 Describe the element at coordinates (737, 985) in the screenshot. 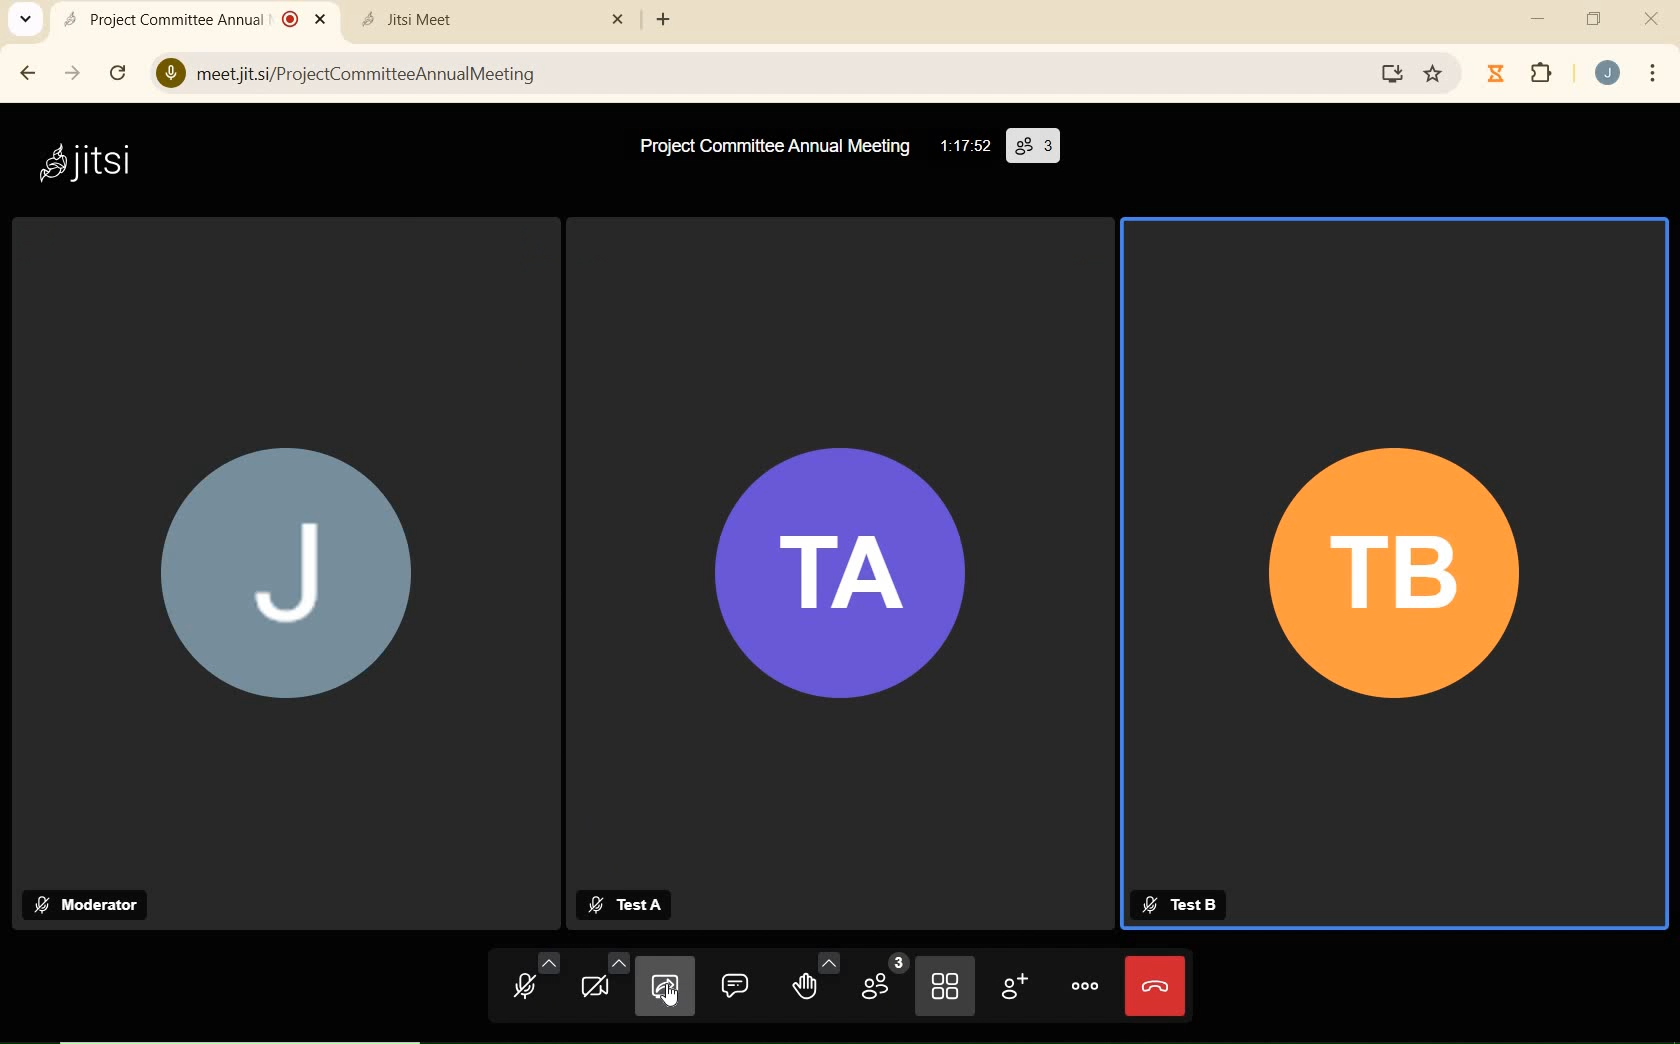

I see `open chat` at that location.